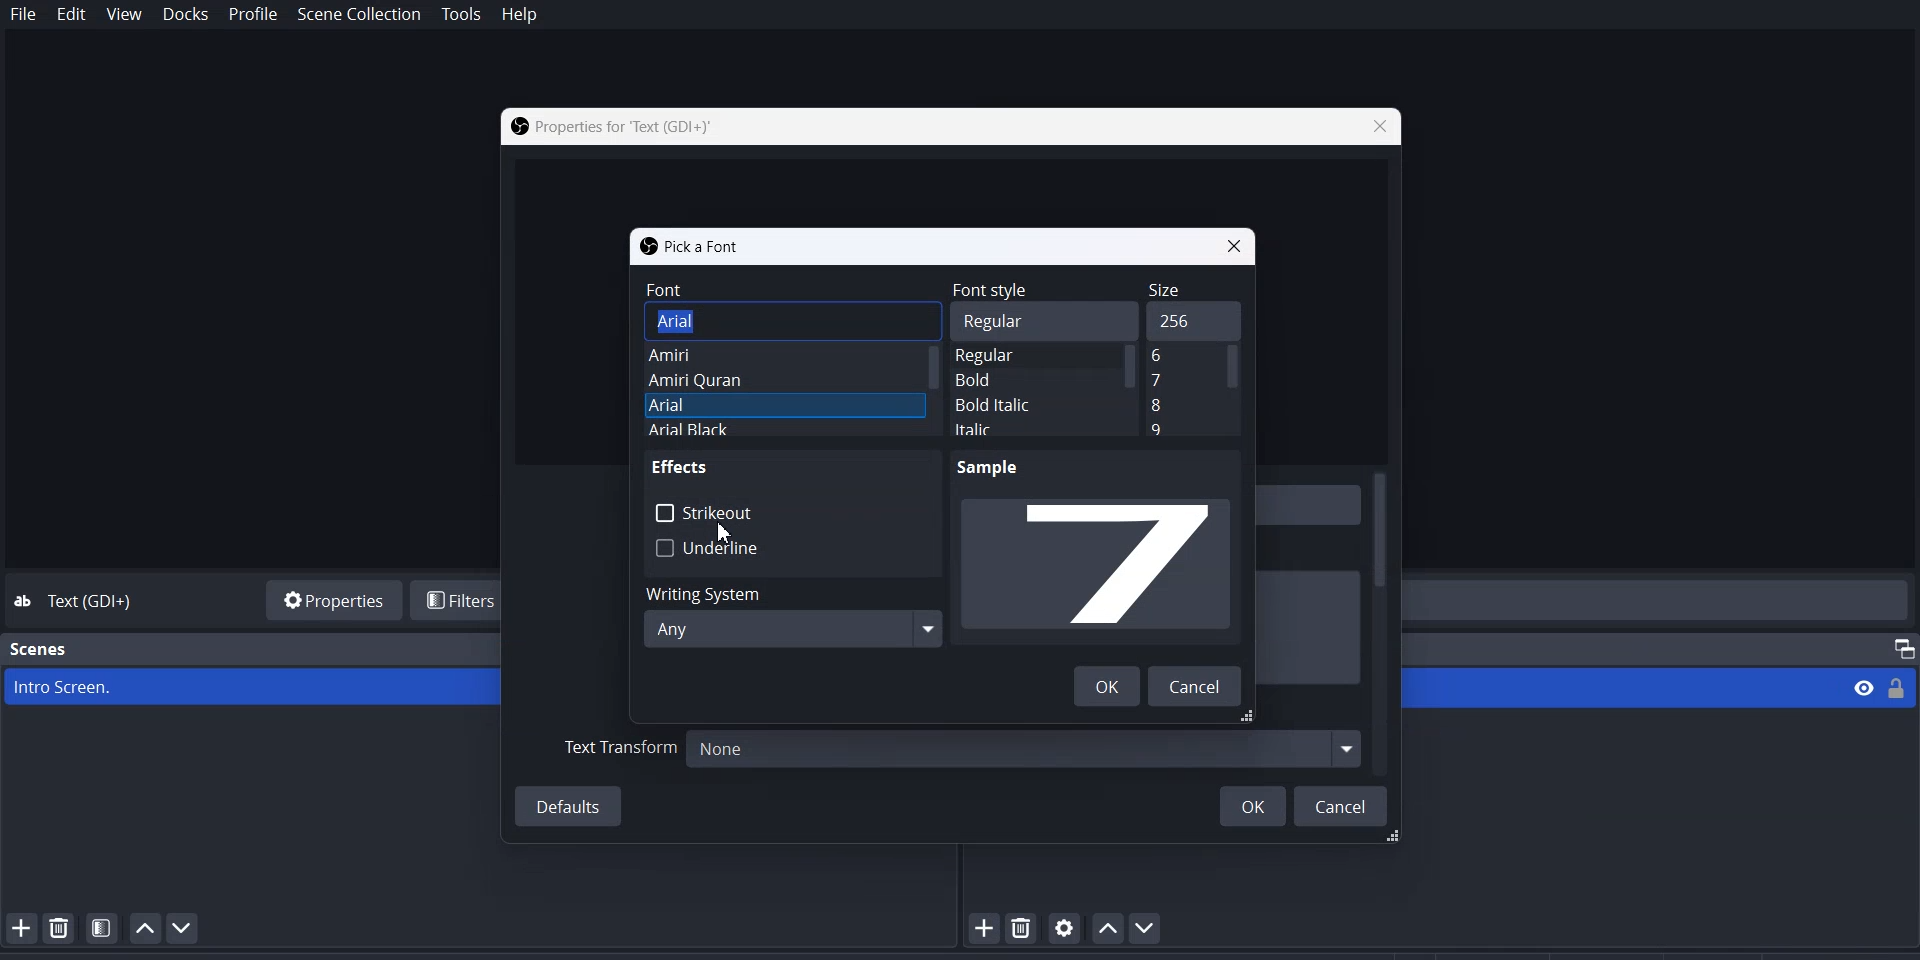 Image resolution: width=1920 pixels, height=960 pixels. Describe the element at coordinates (789, 590) in the screenshot. I see `Writing System` at that location.